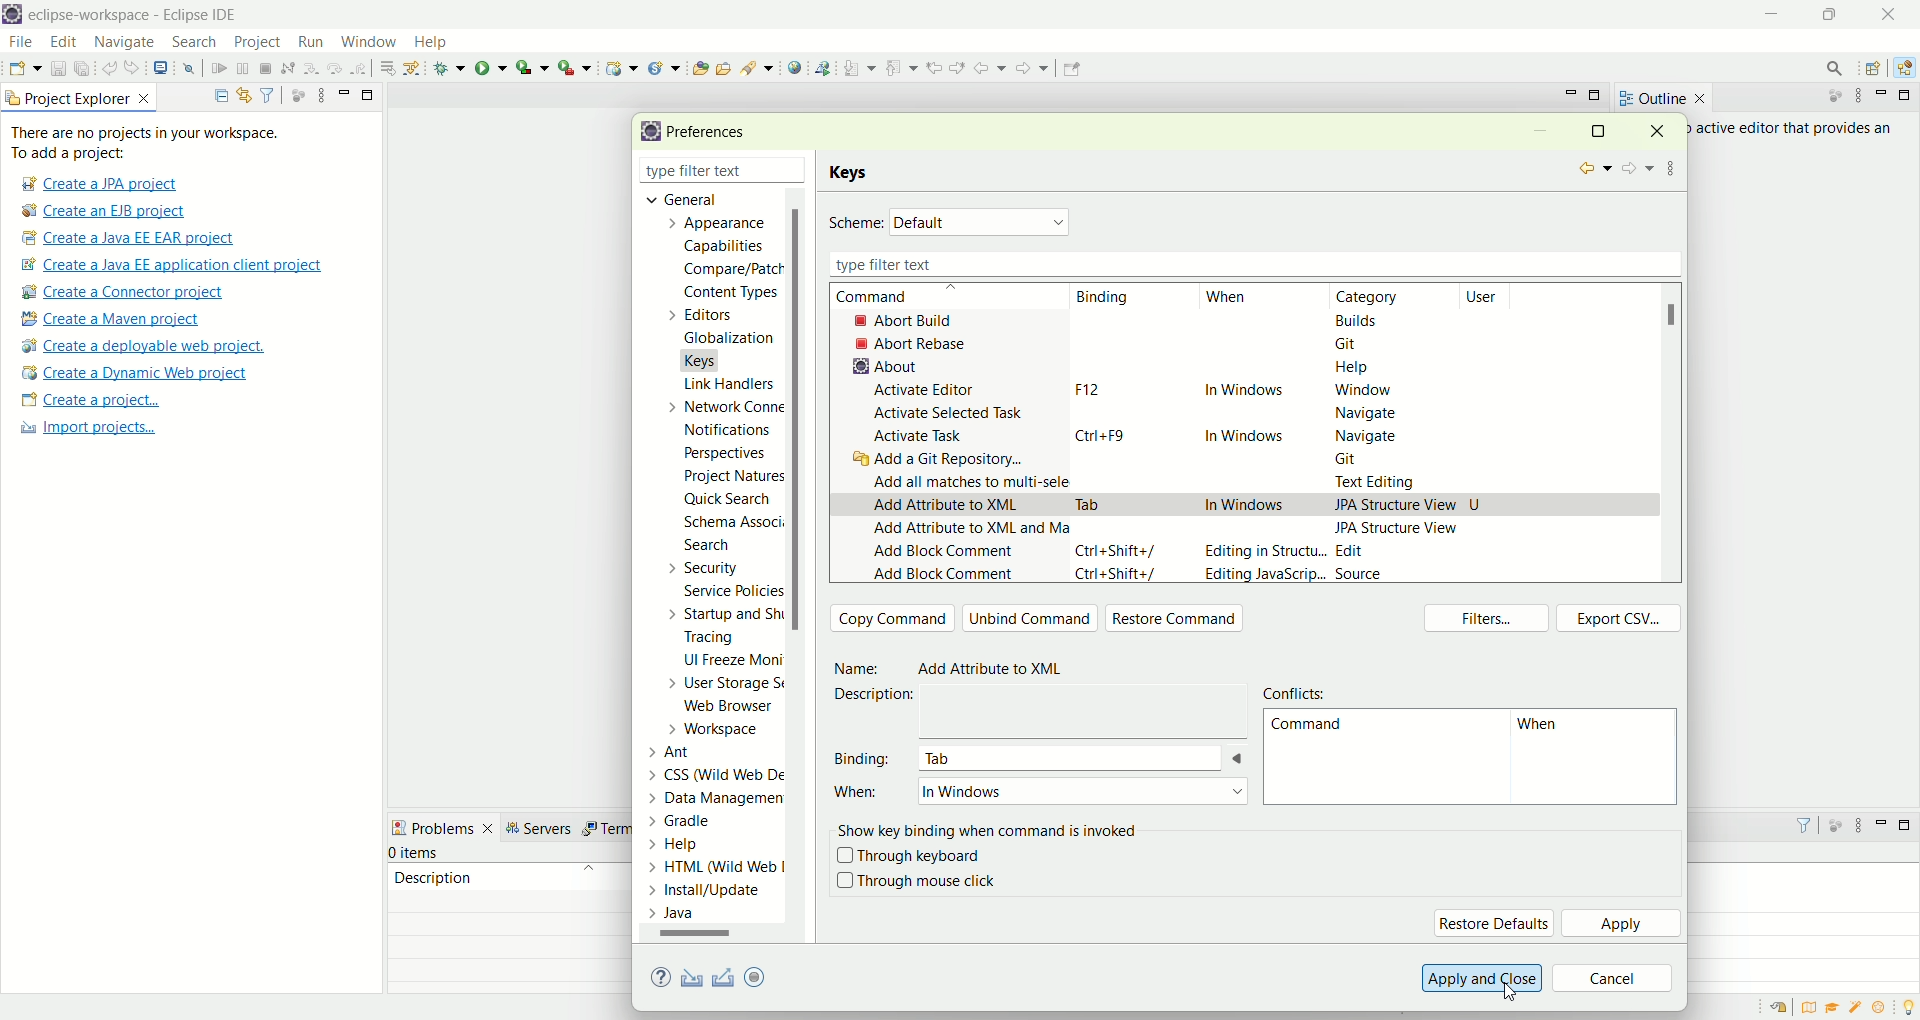 The height and width of the screenshot is (1020, 1920). Describe the element at coordinates (267, 94) in the screenshot. I see `filter` at that location.